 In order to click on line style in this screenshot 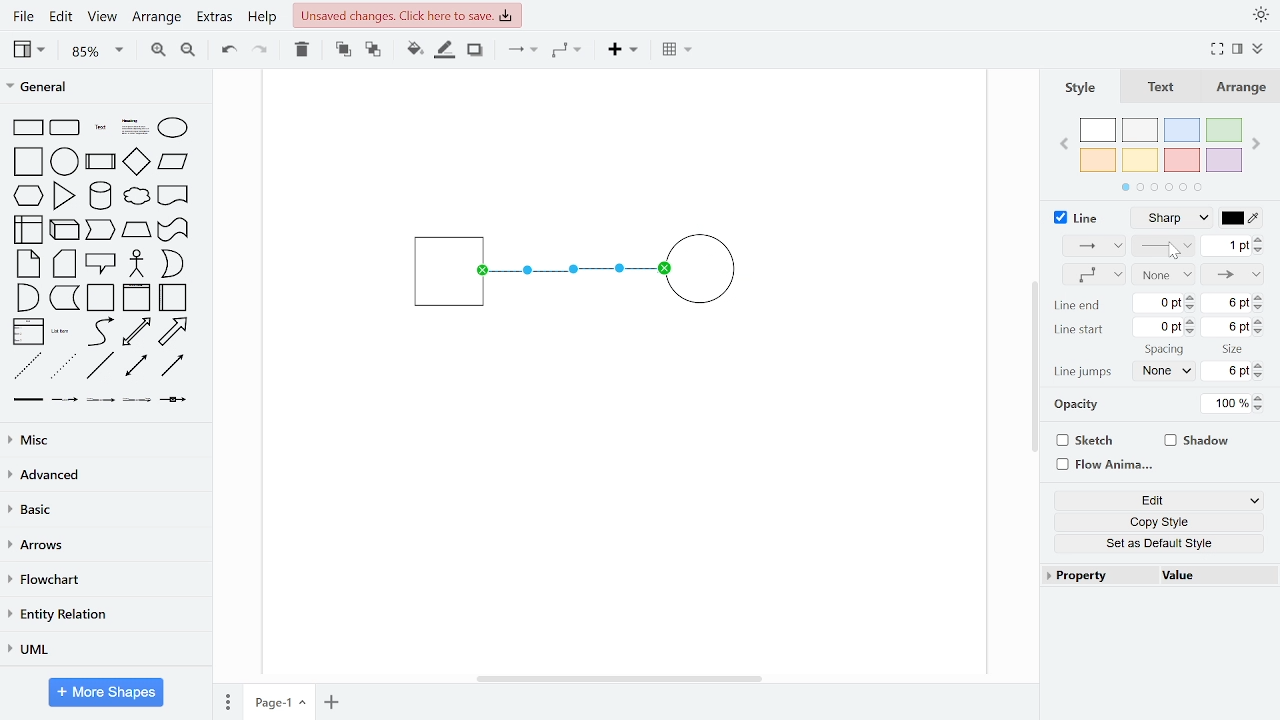, I will do `click(1170, 219)`.